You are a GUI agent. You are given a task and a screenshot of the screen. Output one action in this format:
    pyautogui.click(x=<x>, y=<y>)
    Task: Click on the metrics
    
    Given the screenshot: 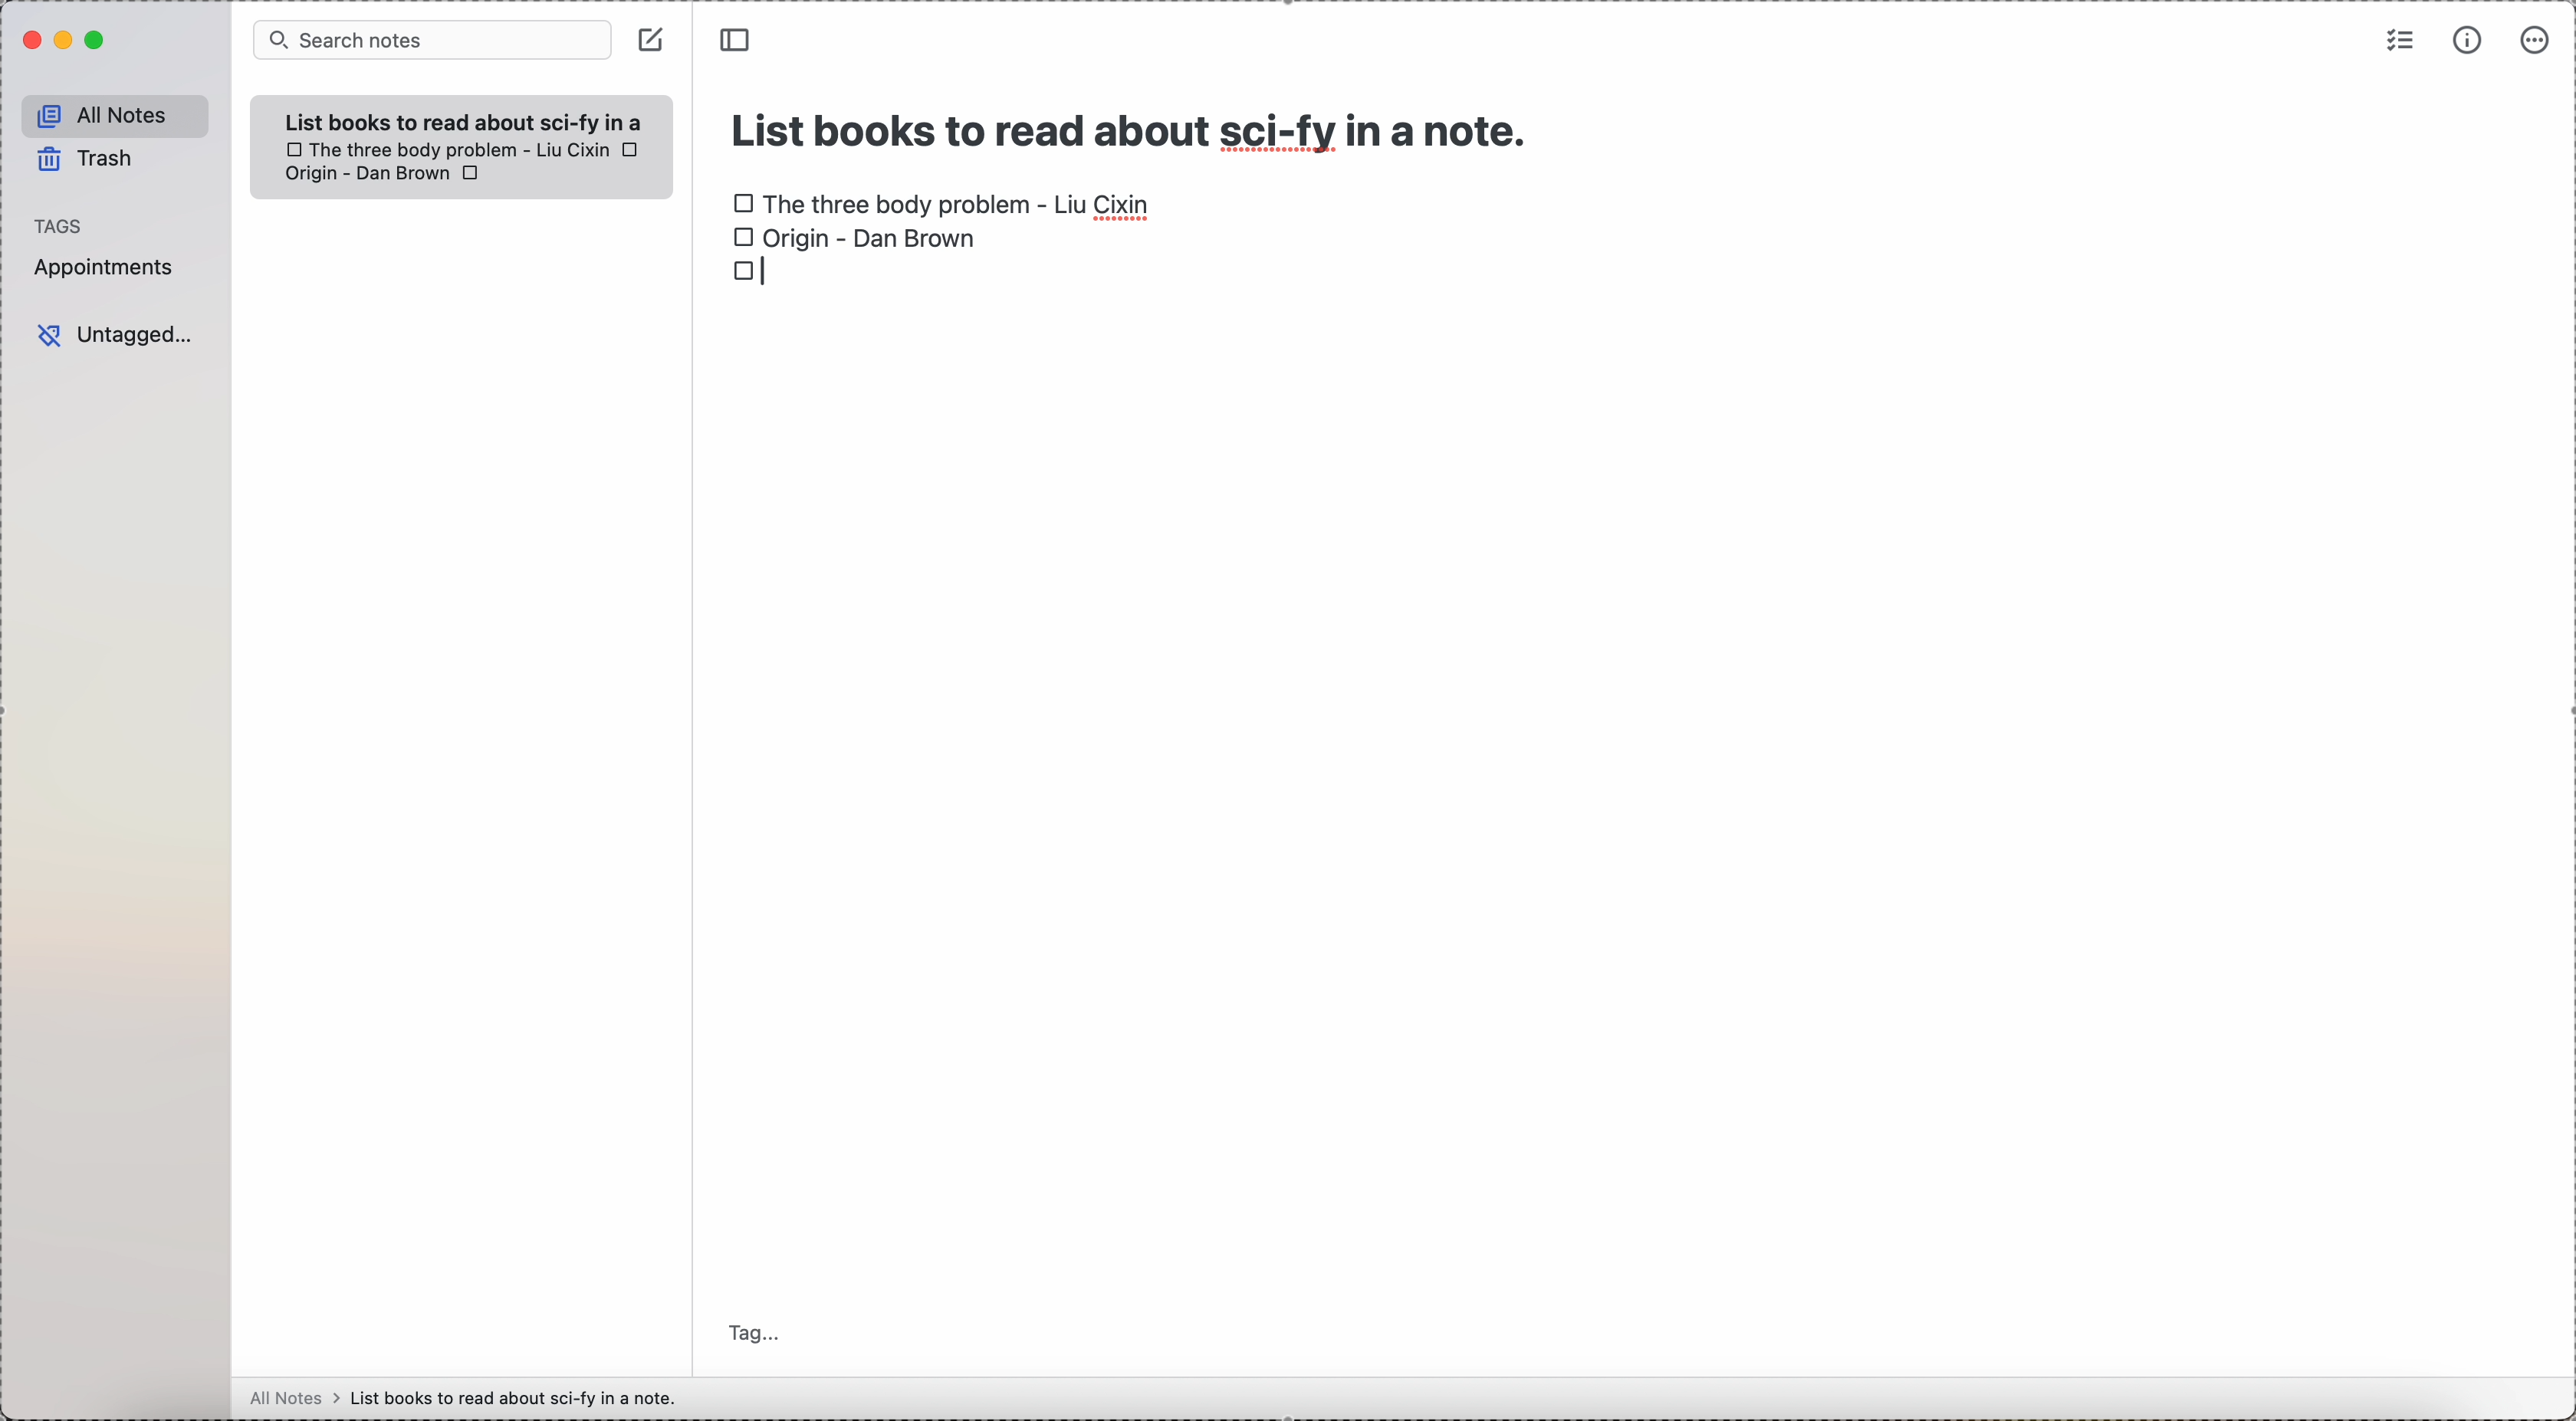 What is the action you would take?
    pyautogui.click(x=2463, y=41)
    